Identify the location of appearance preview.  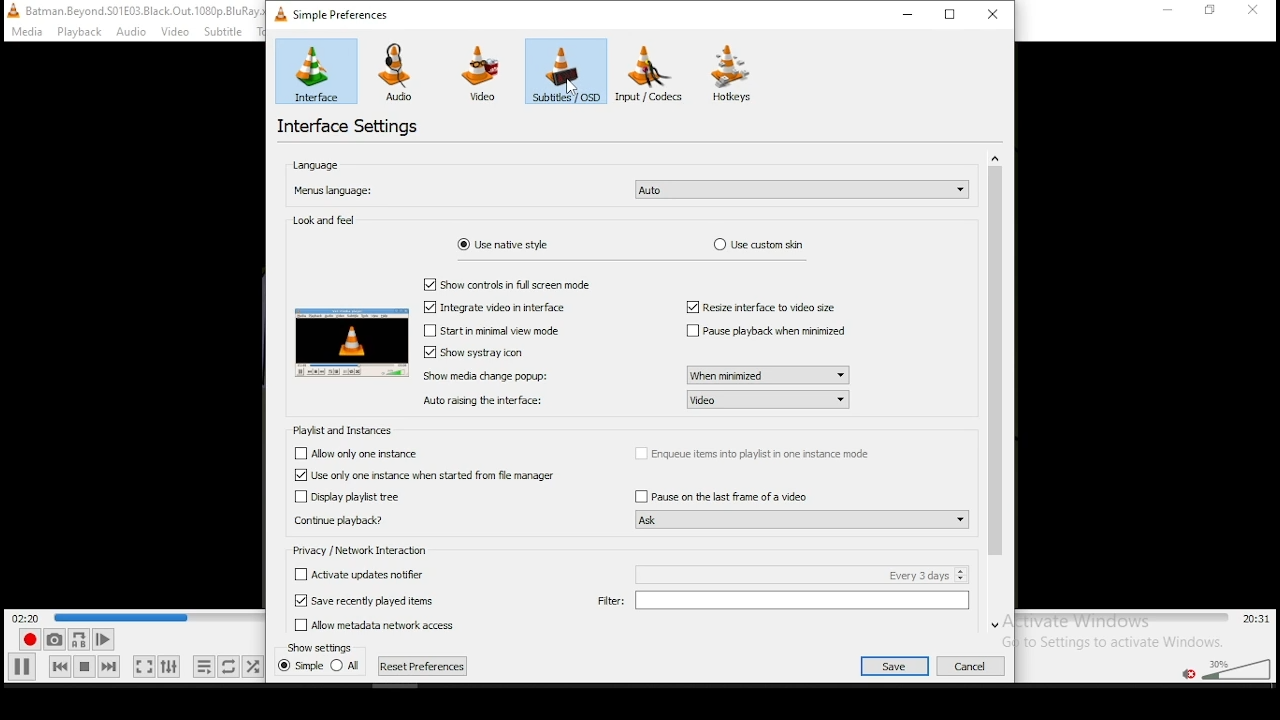
(352, 342).